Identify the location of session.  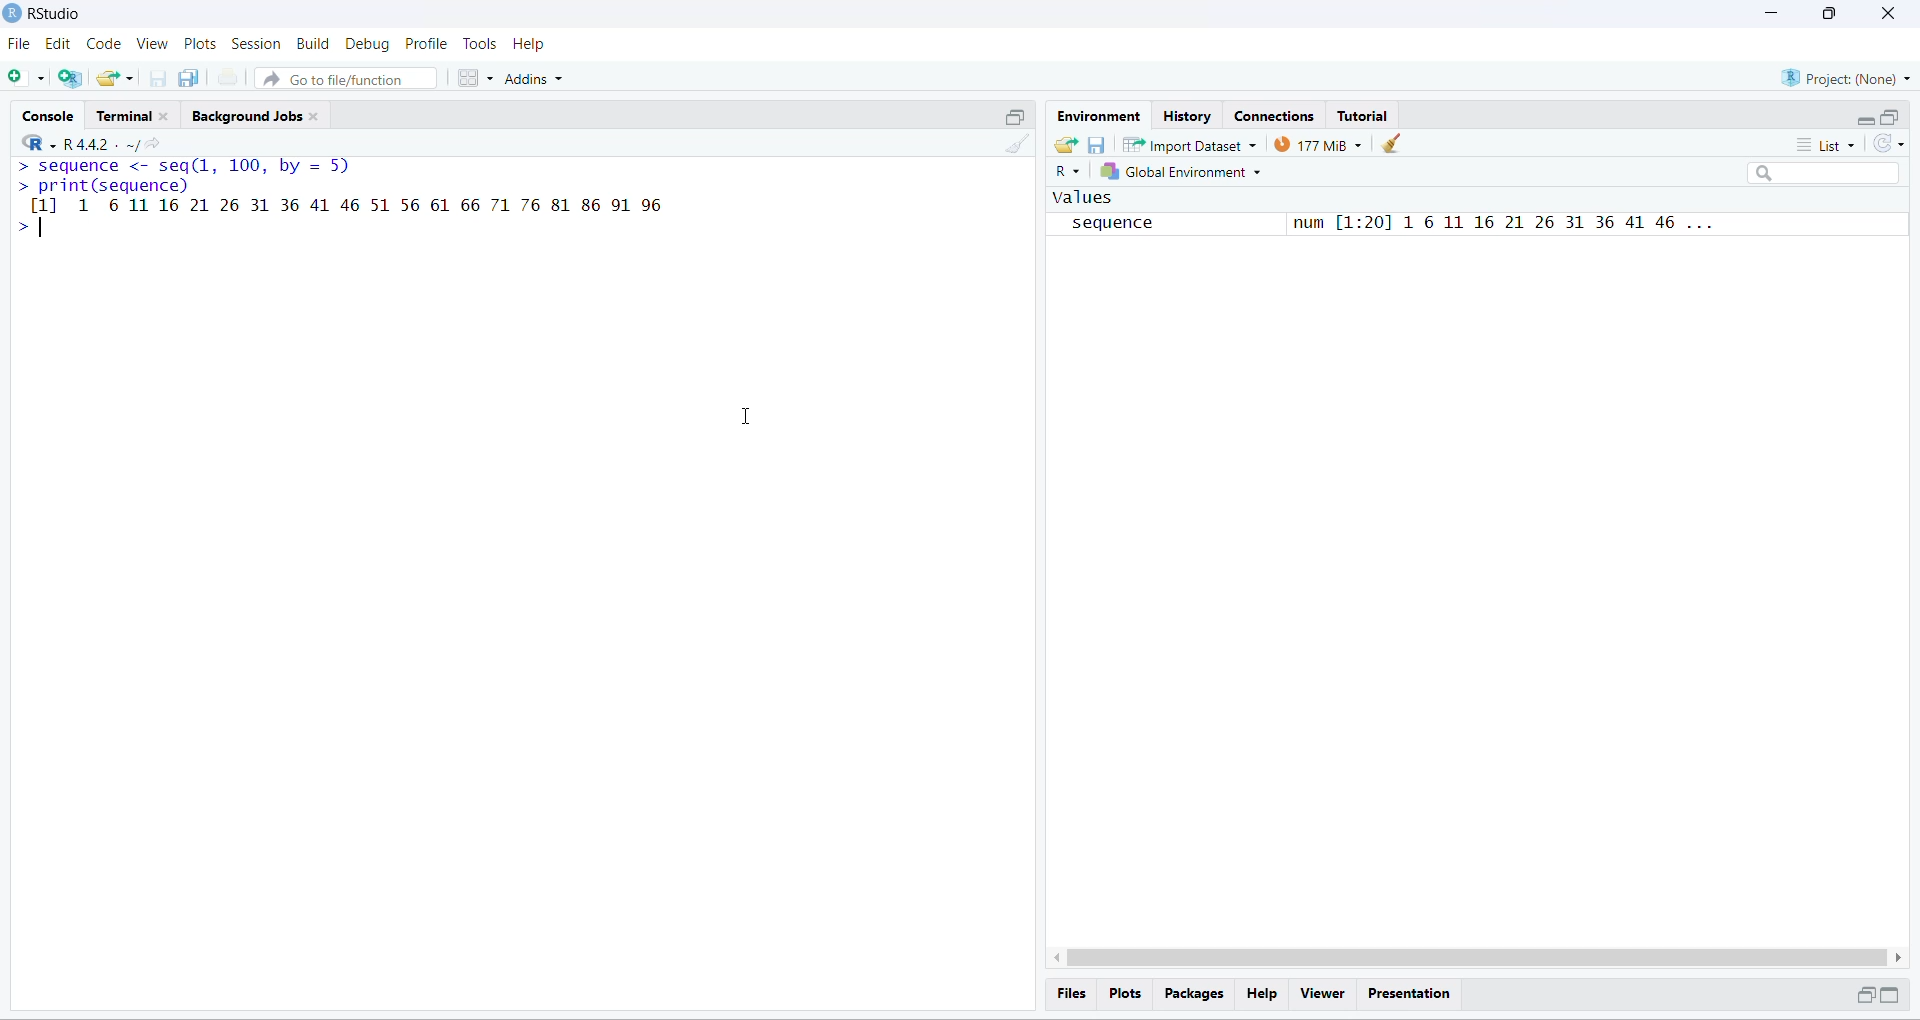
(257, 44).